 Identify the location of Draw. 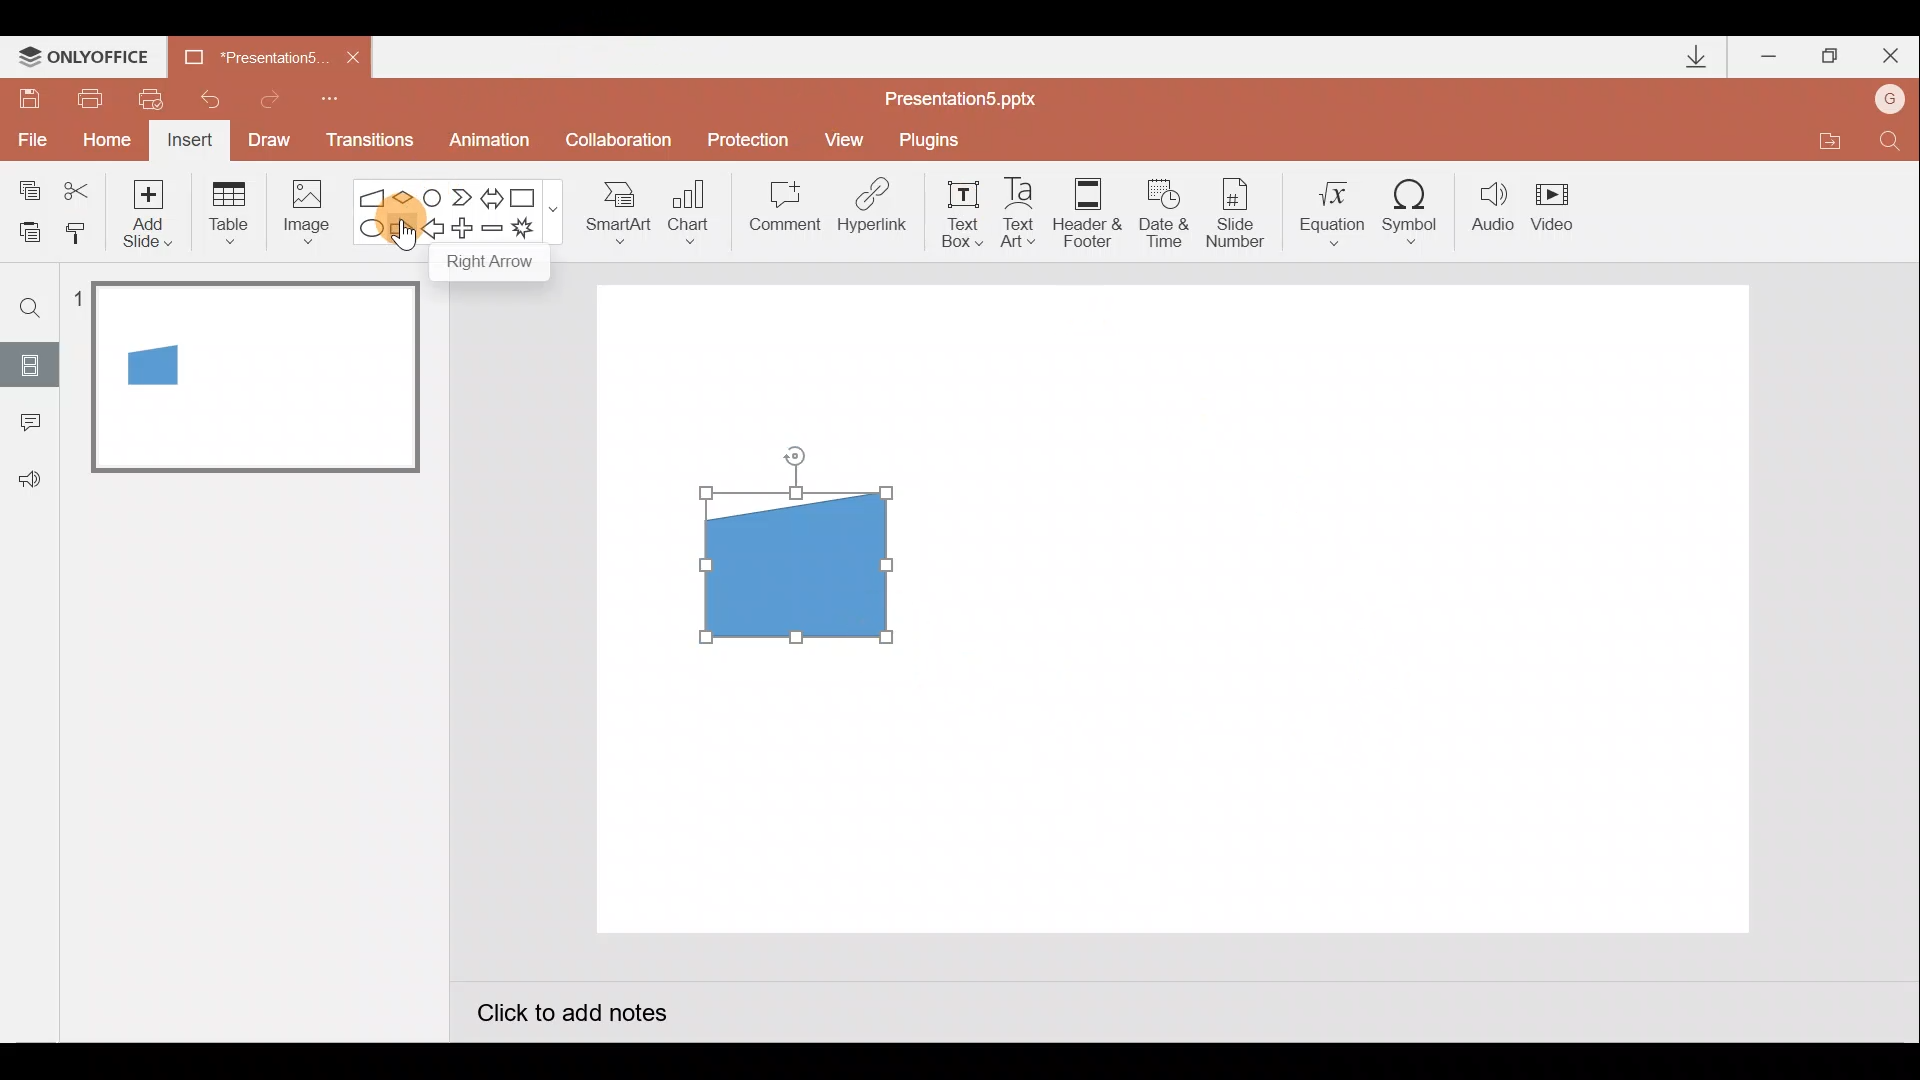
(270, 138).